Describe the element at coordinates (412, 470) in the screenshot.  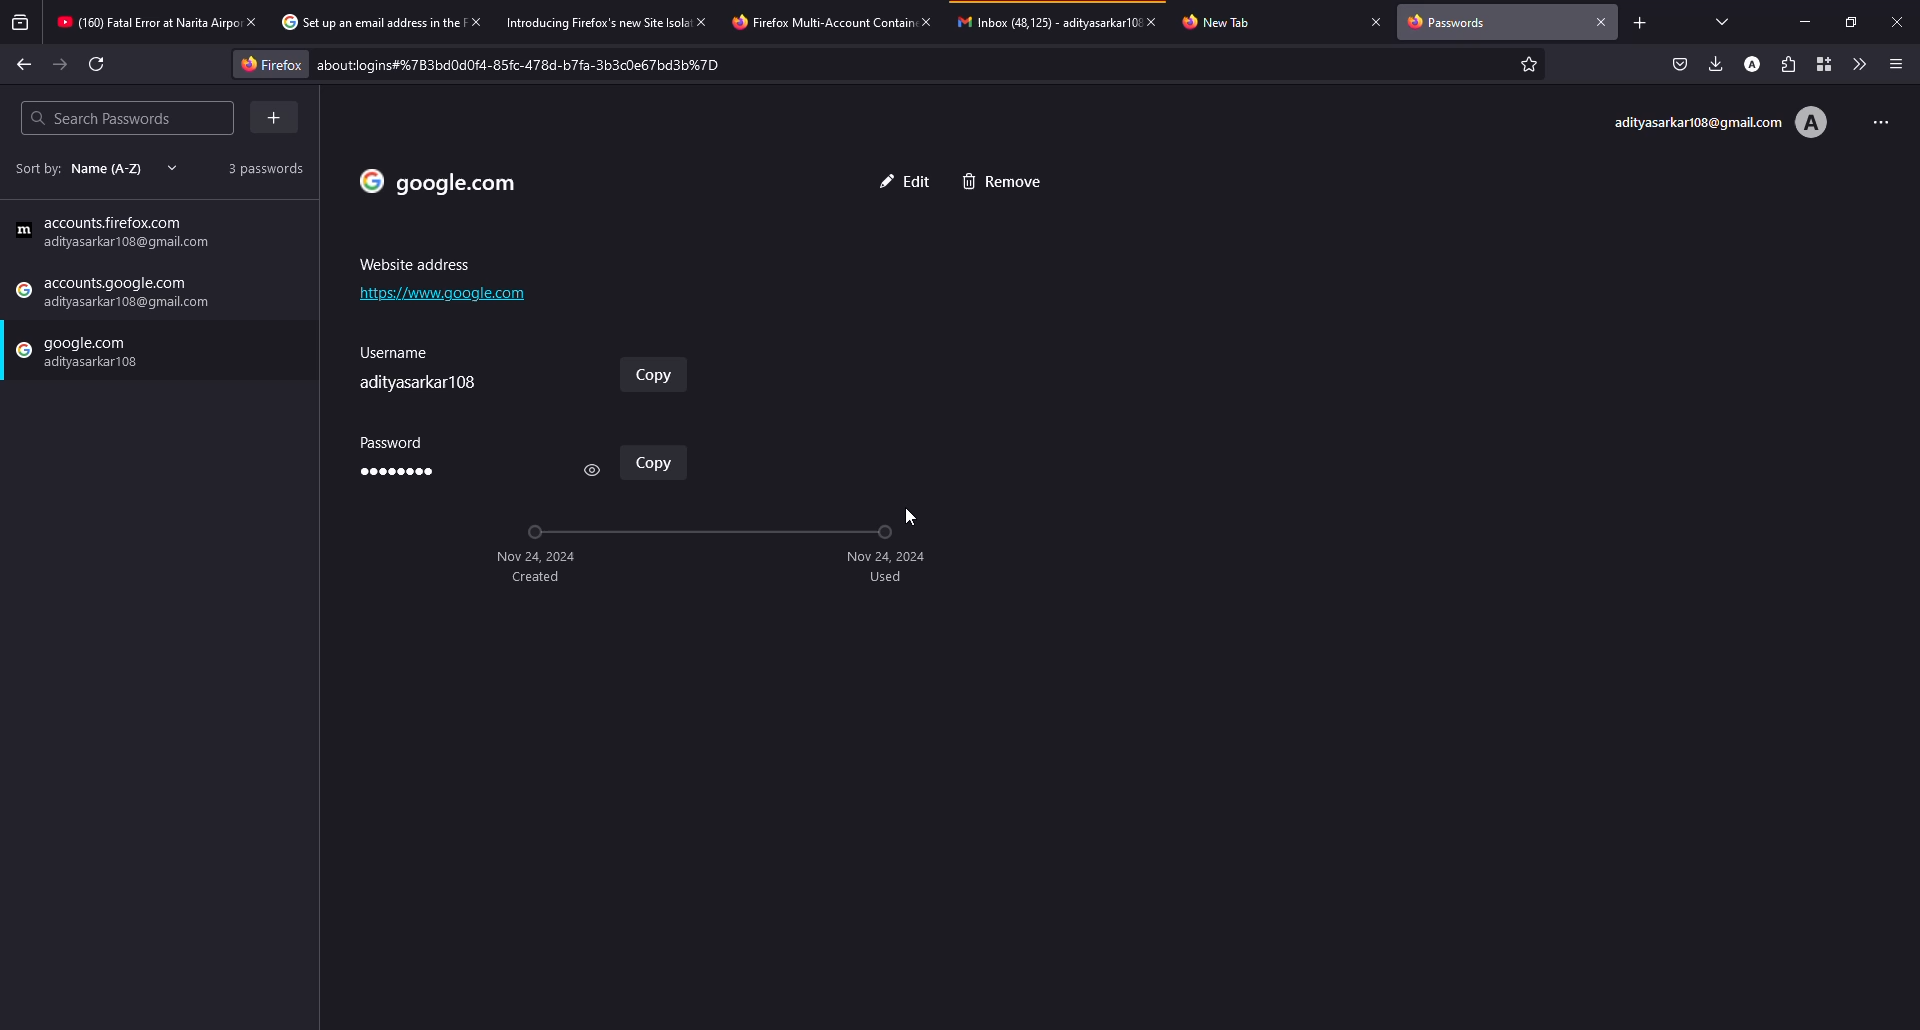
I see `password` at that location.